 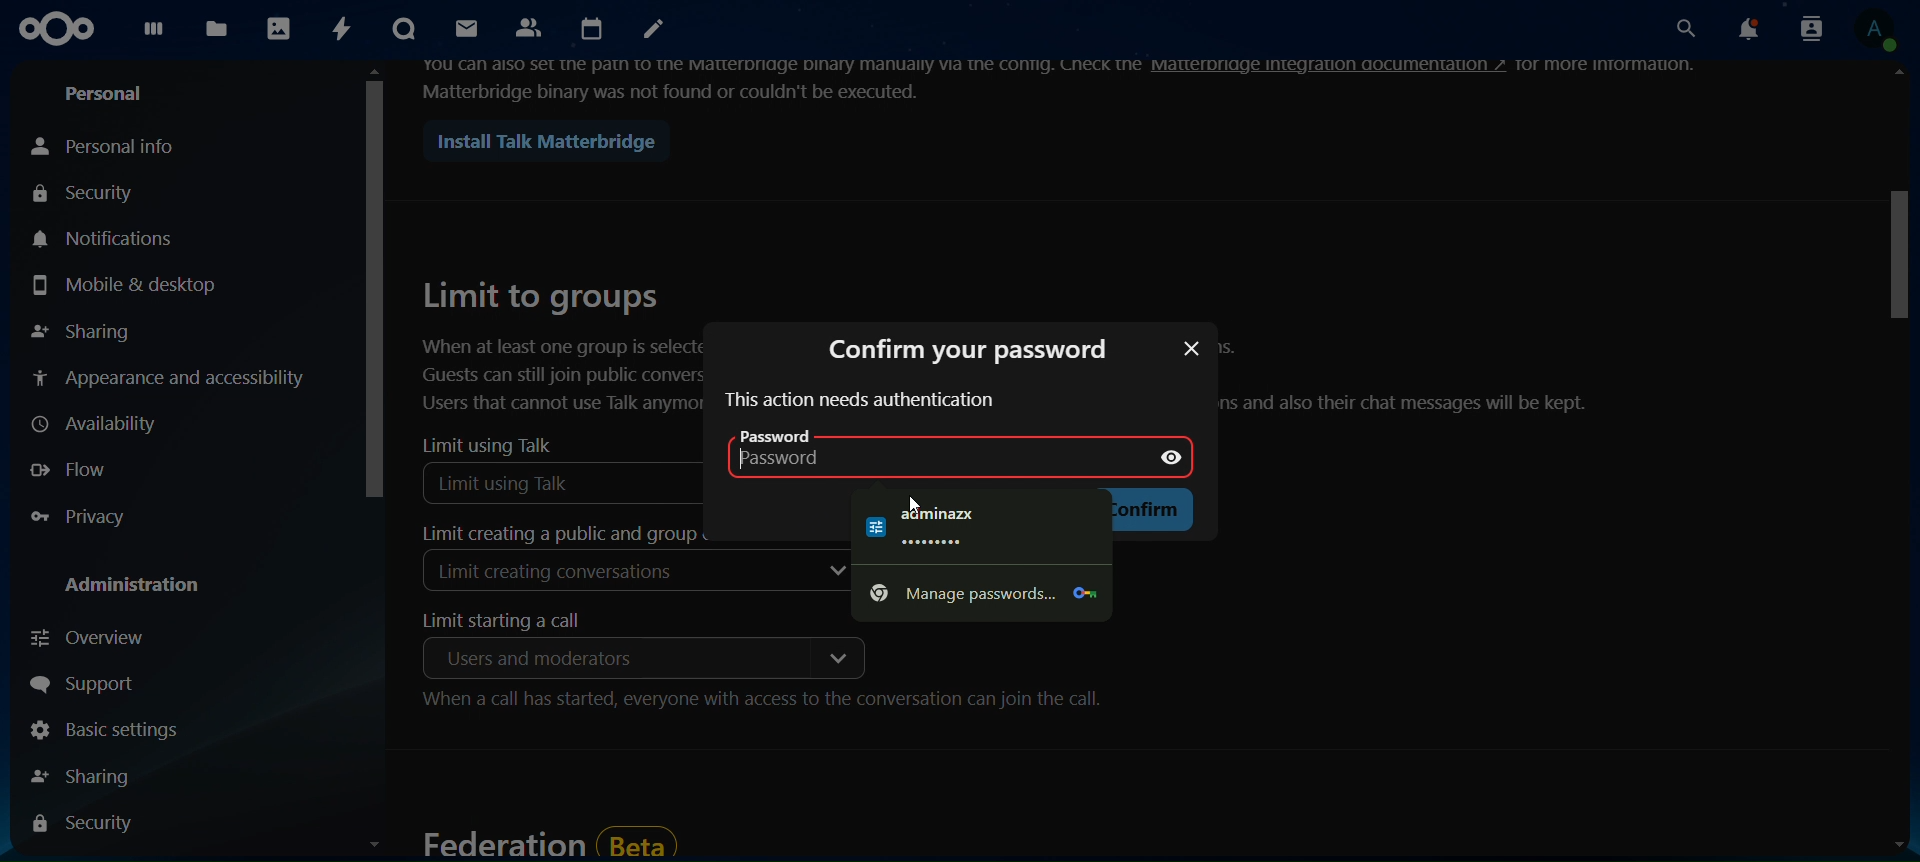 What do you see at coordinates (401, 30) in the screenshot?
I see `talk` at bounding box center [401, 30].